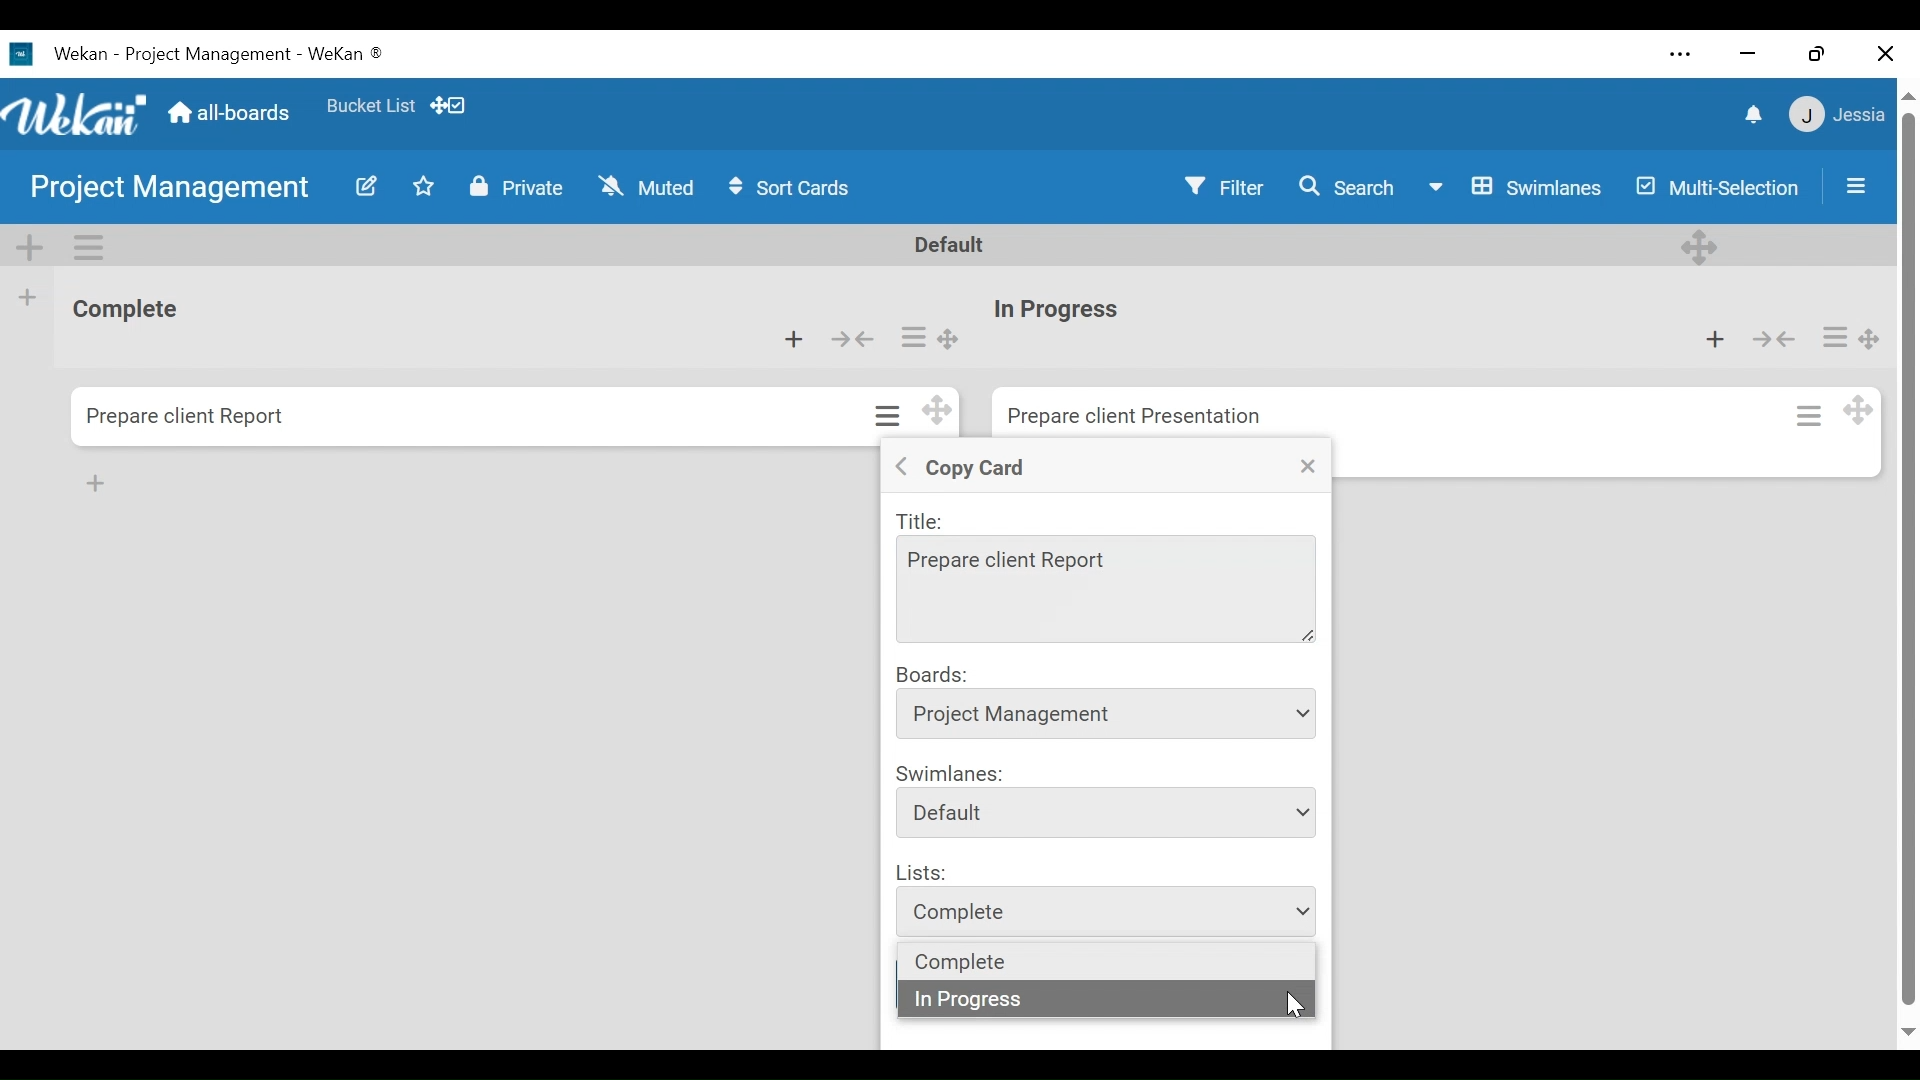 The height and width of the screenshot is (1080, 1920). I want to click on Search, so click(1347, 184).